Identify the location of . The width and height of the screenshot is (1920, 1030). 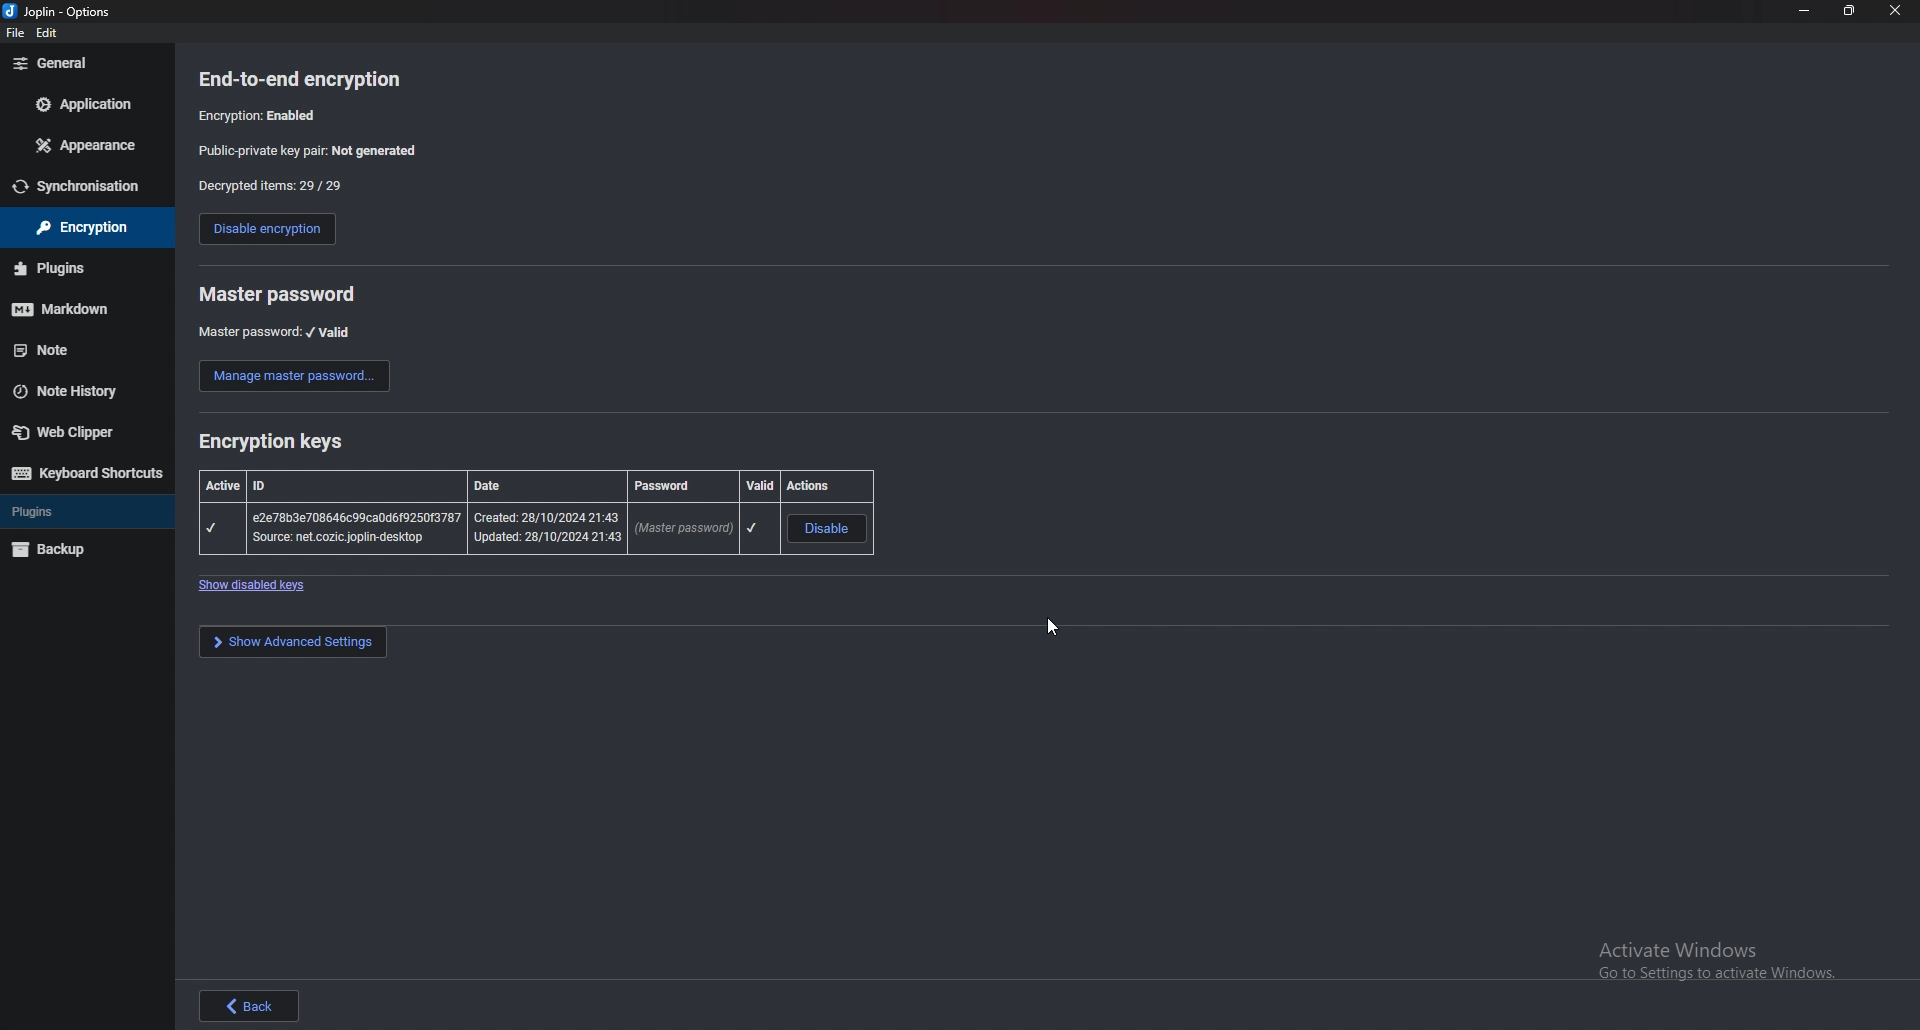
(59, 312).